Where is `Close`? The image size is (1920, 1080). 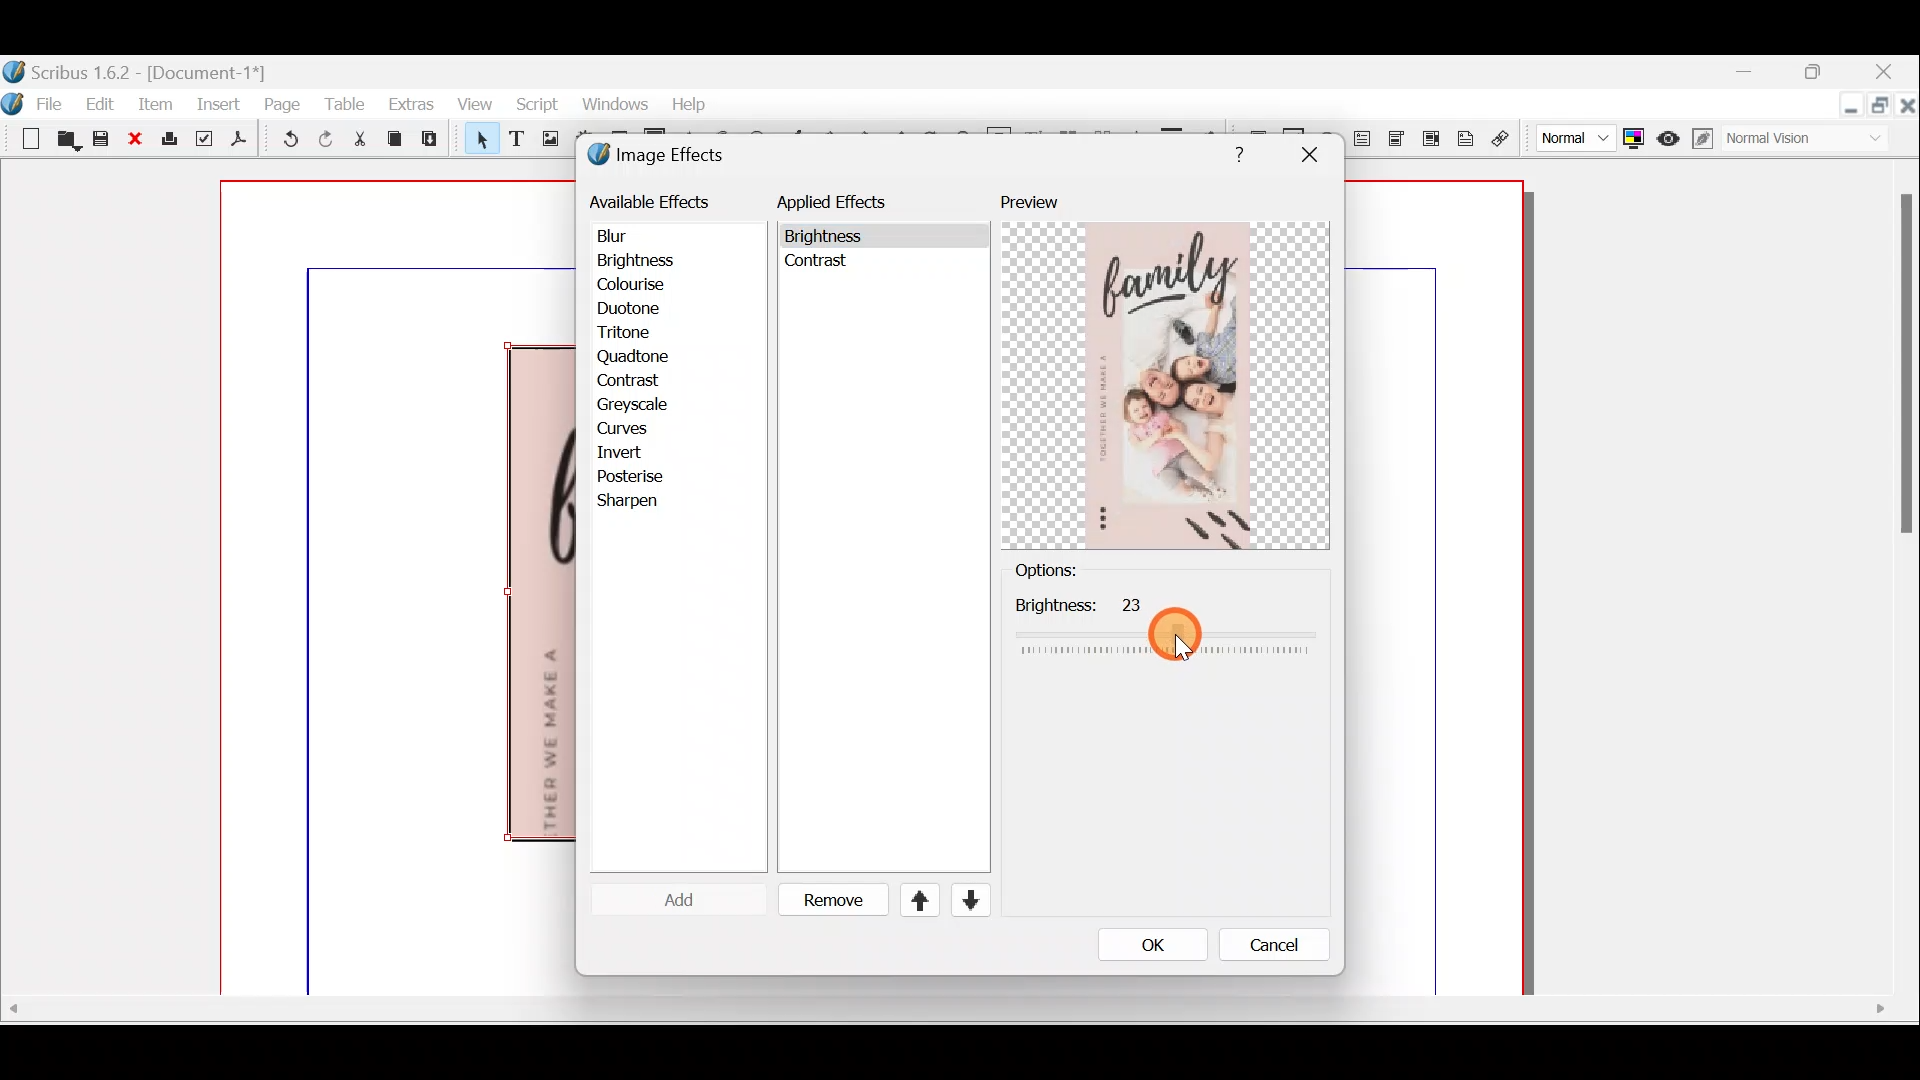 Close is located at coordinates (135, 140).